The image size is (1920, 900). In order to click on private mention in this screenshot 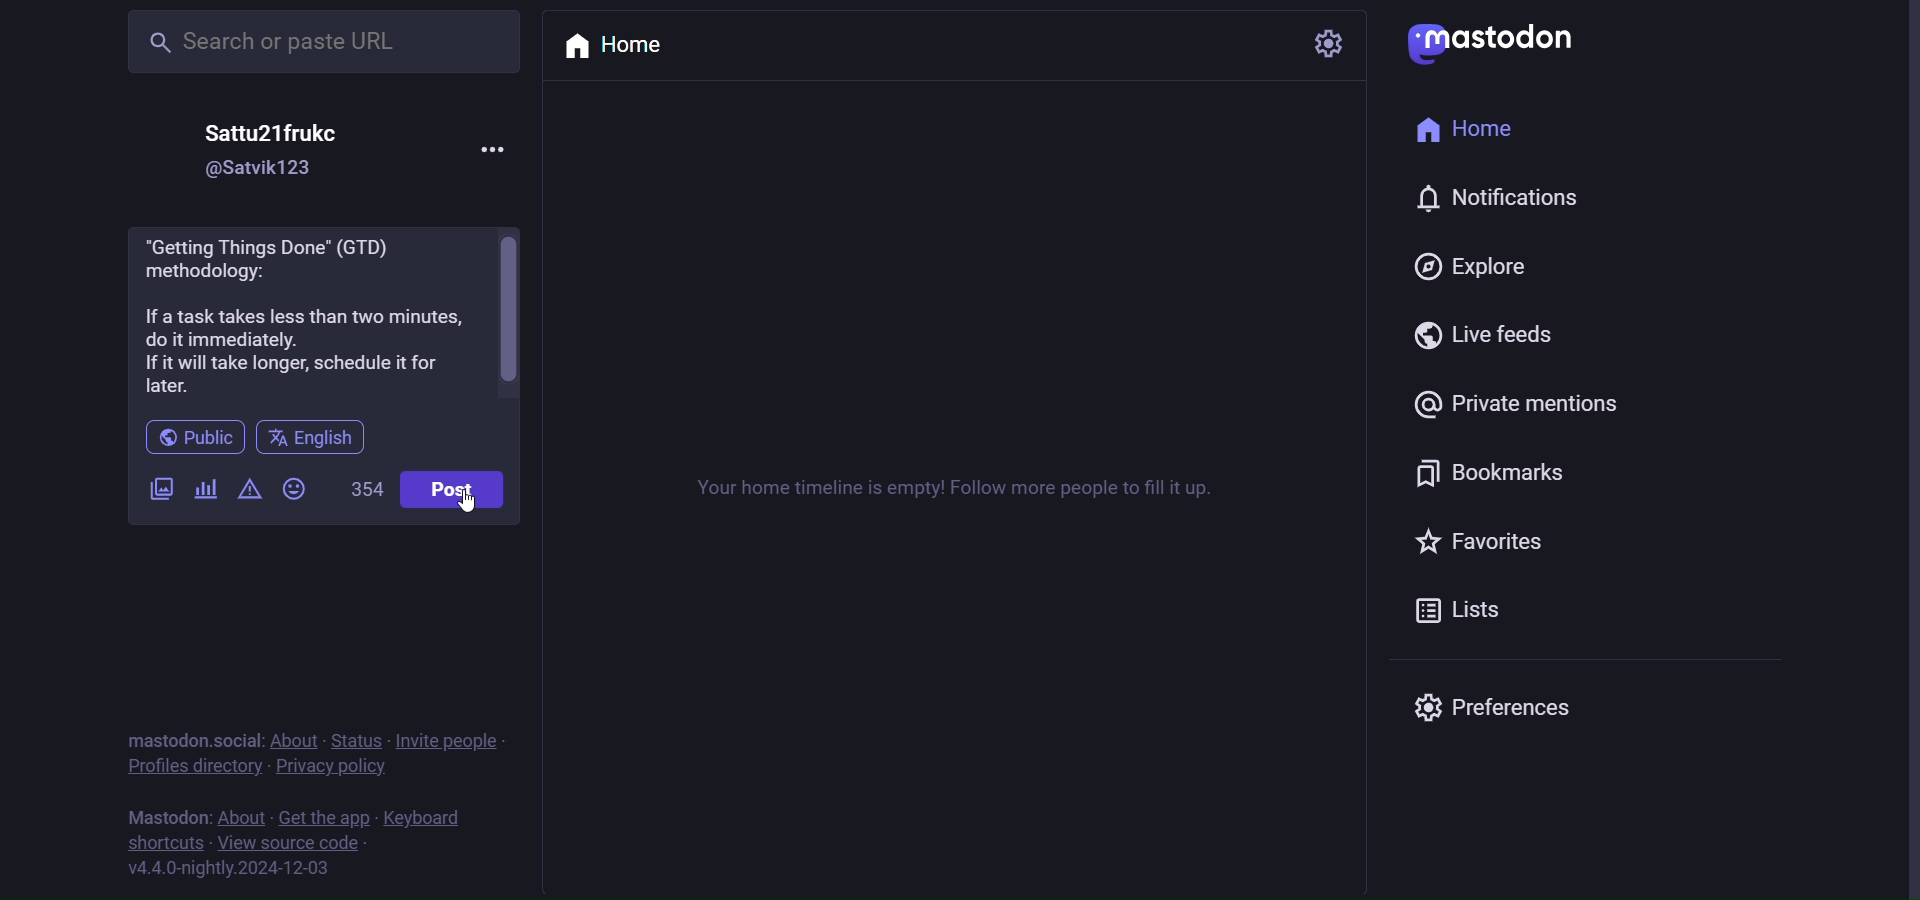, I will do `click(1524, 404)`.